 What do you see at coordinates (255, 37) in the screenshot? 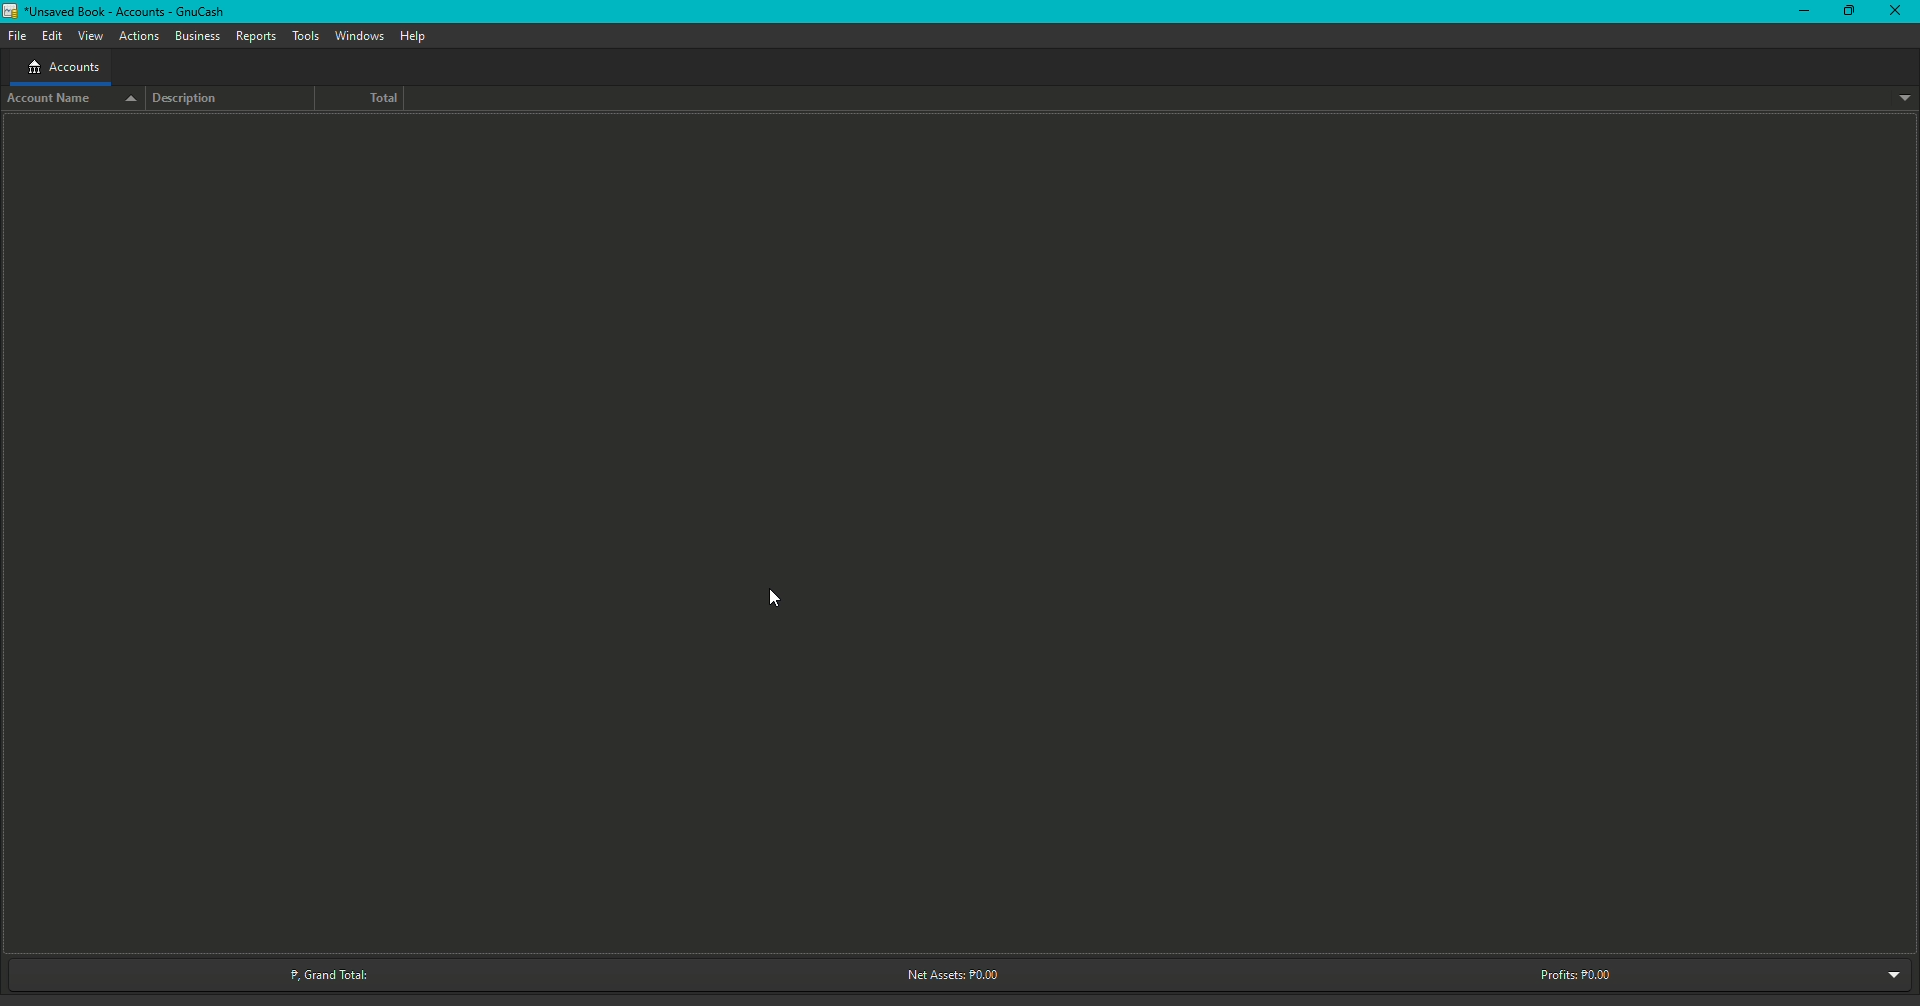
I see `Reports` at bounding box center [255, 37].